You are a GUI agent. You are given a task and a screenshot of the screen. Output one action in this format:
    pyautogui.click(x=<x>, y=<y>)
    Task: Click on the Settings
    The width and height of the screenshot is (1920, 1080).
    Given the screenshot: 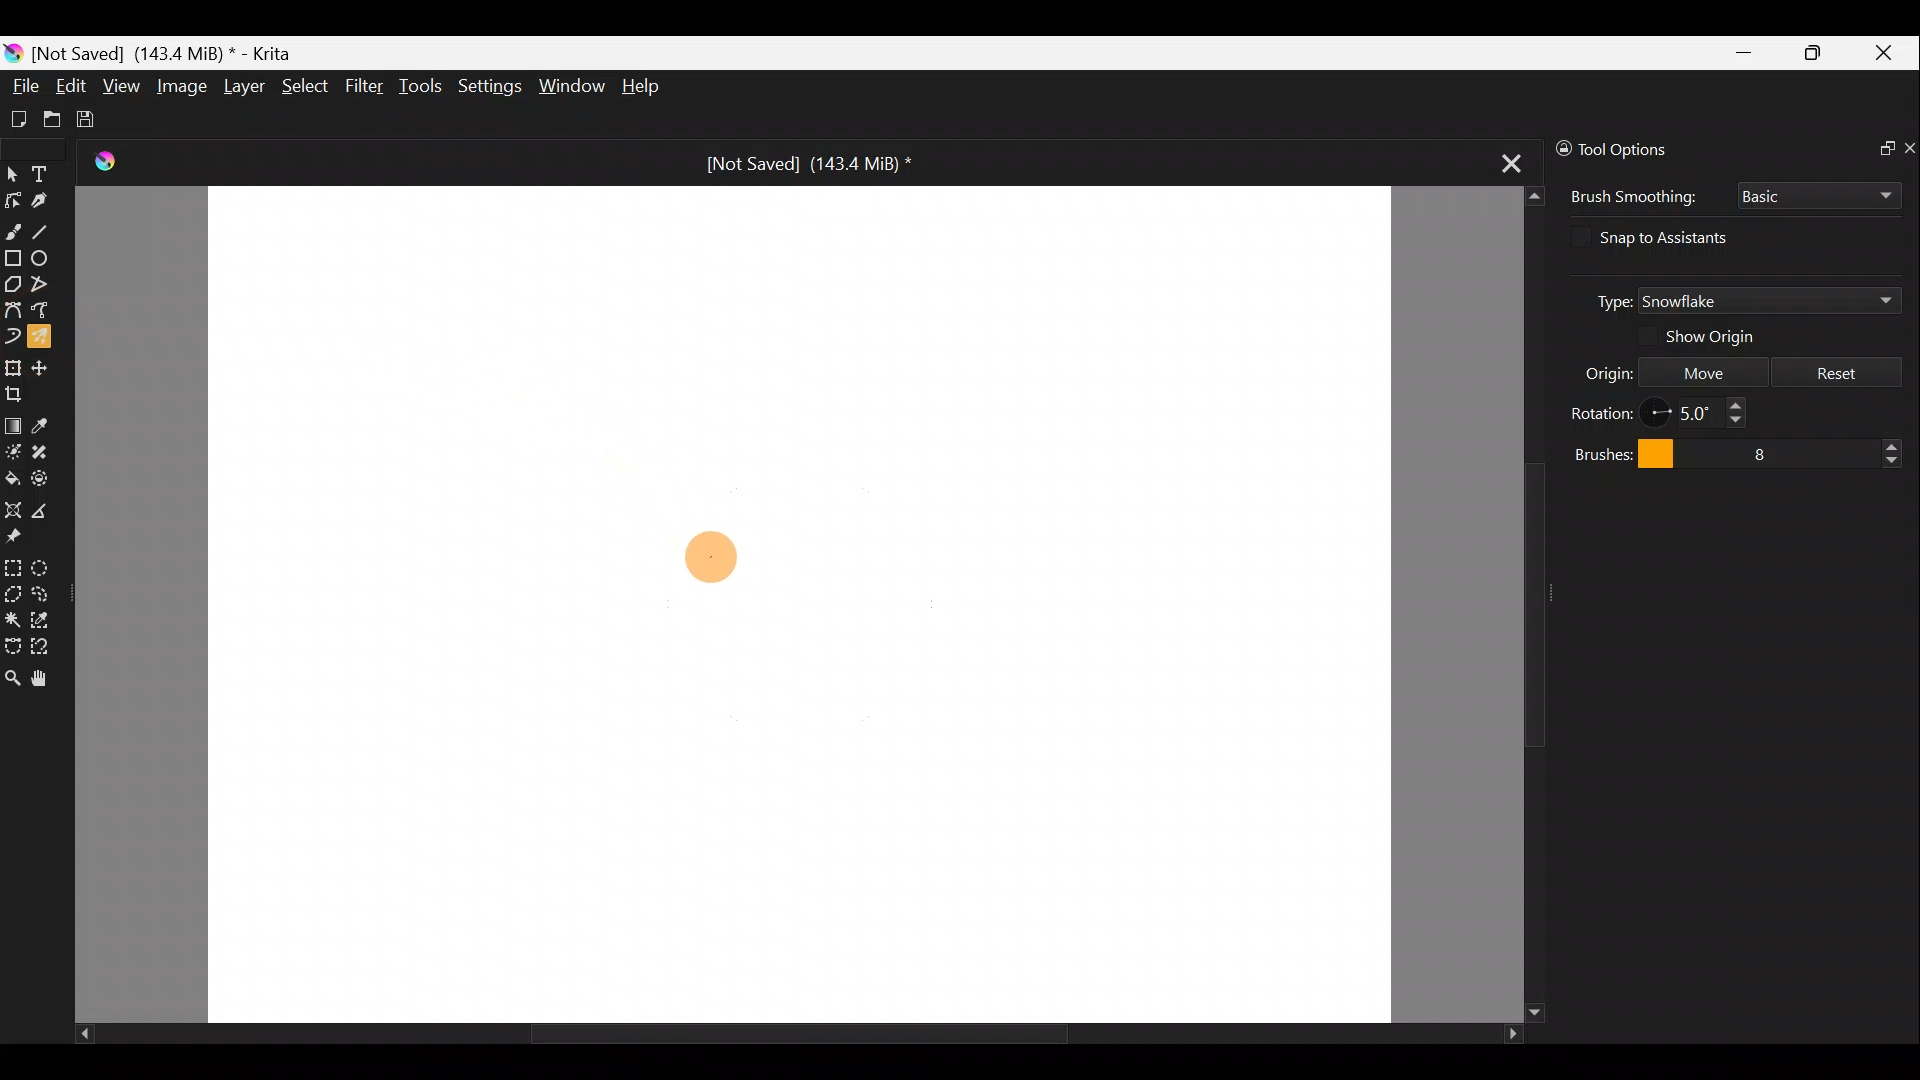 What is the action you would take?
    pyautogui.click(x=486, y=87)
    